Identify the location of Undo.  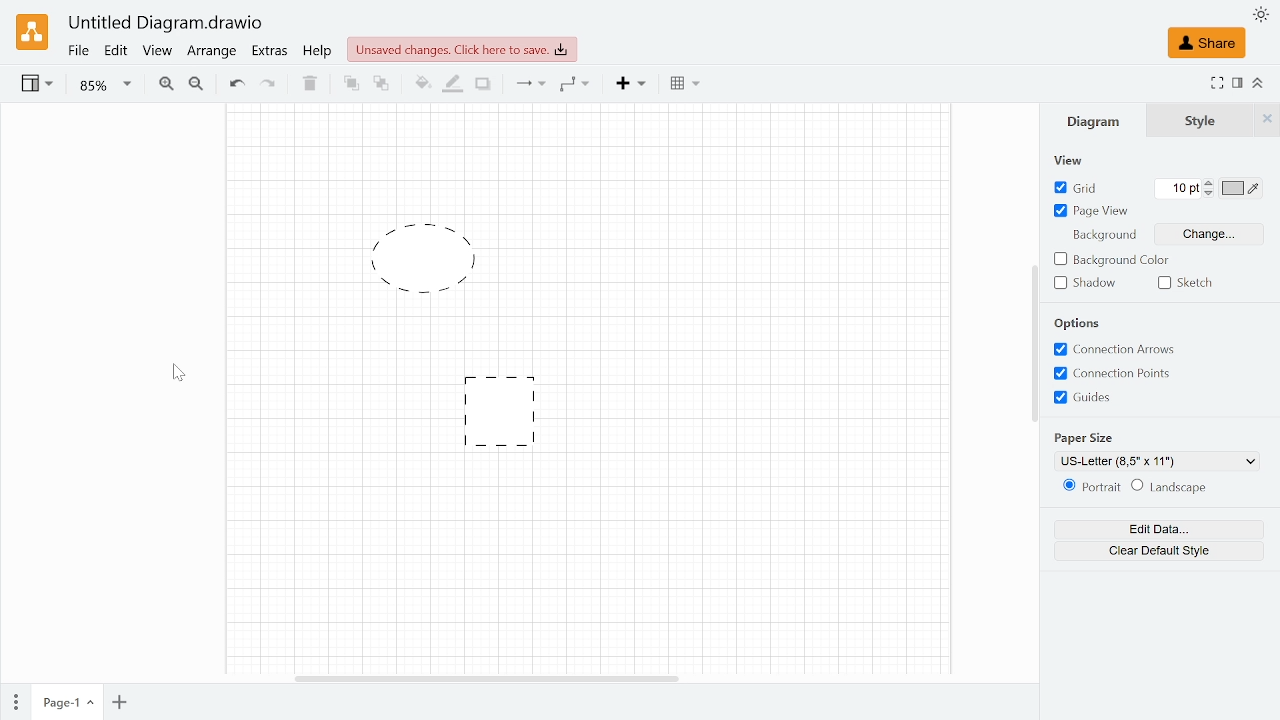
(236, 85).